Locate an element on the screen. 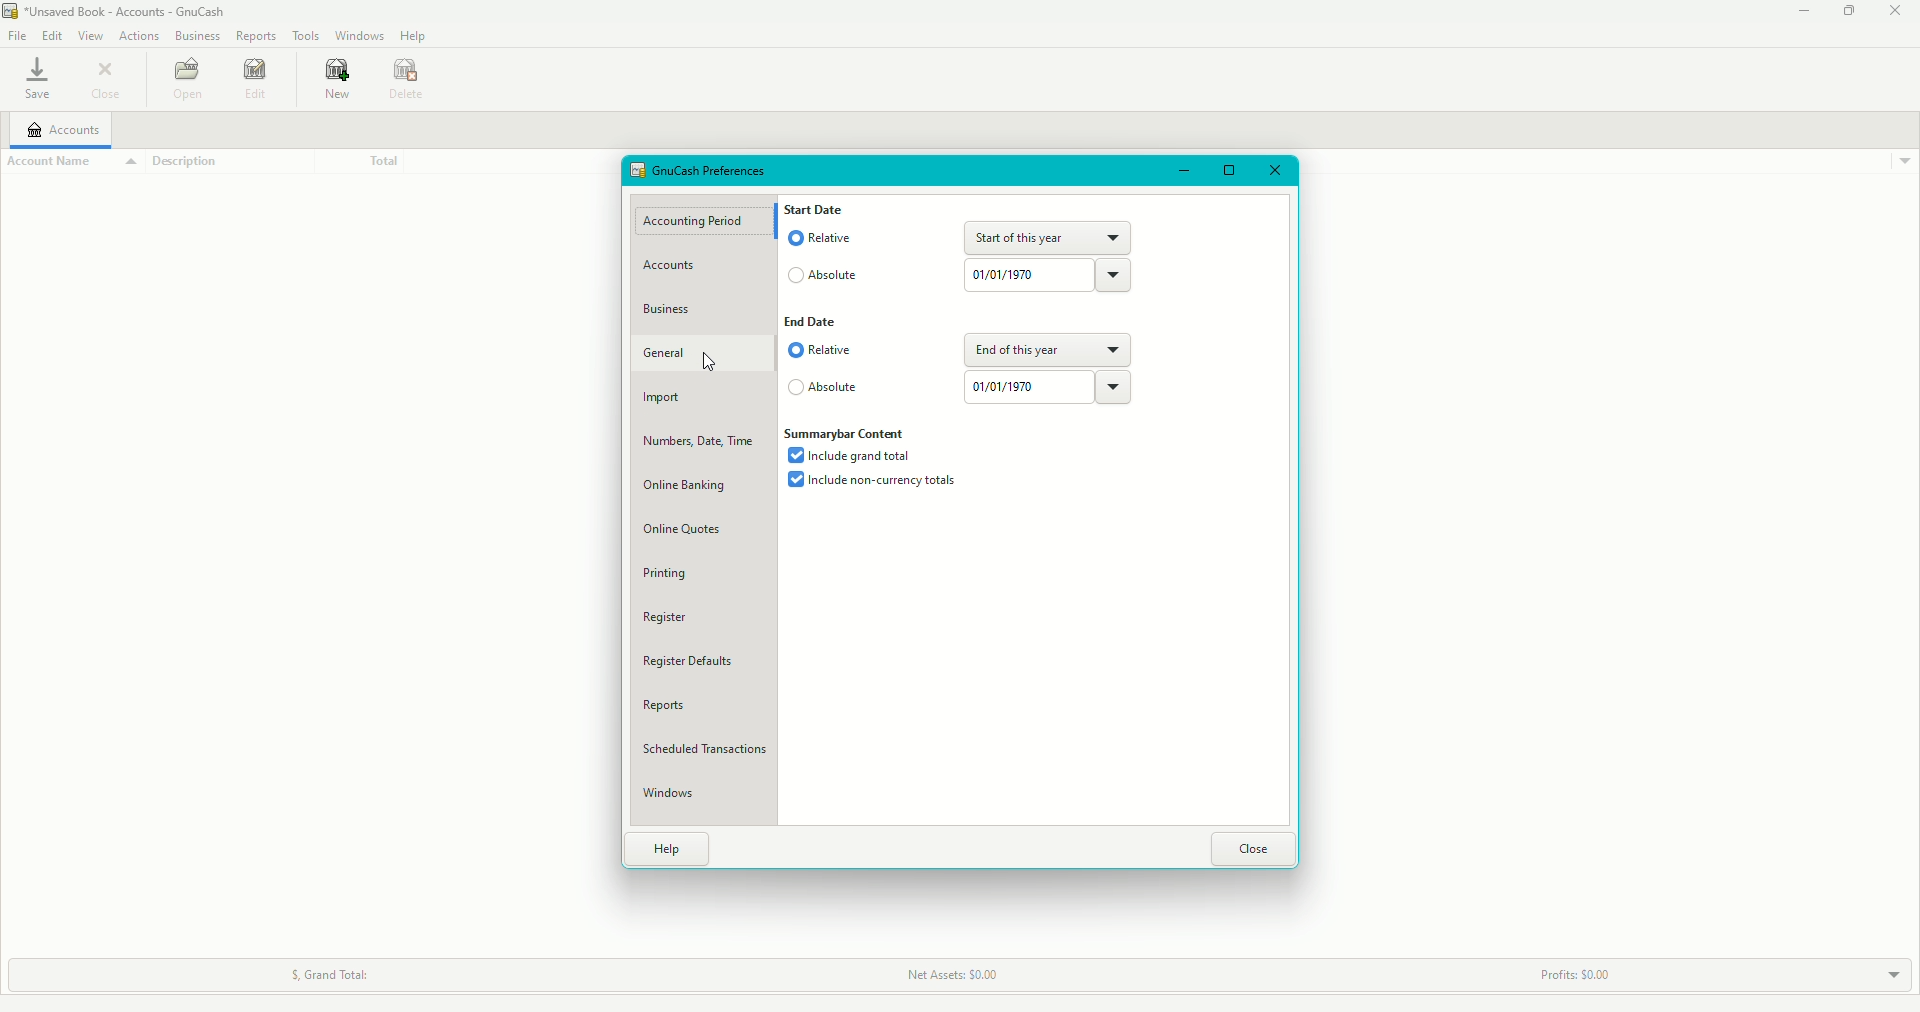 Image resolution: width=1920 pixels, height=1012 pixels. new is located at coordinates (332, 82).